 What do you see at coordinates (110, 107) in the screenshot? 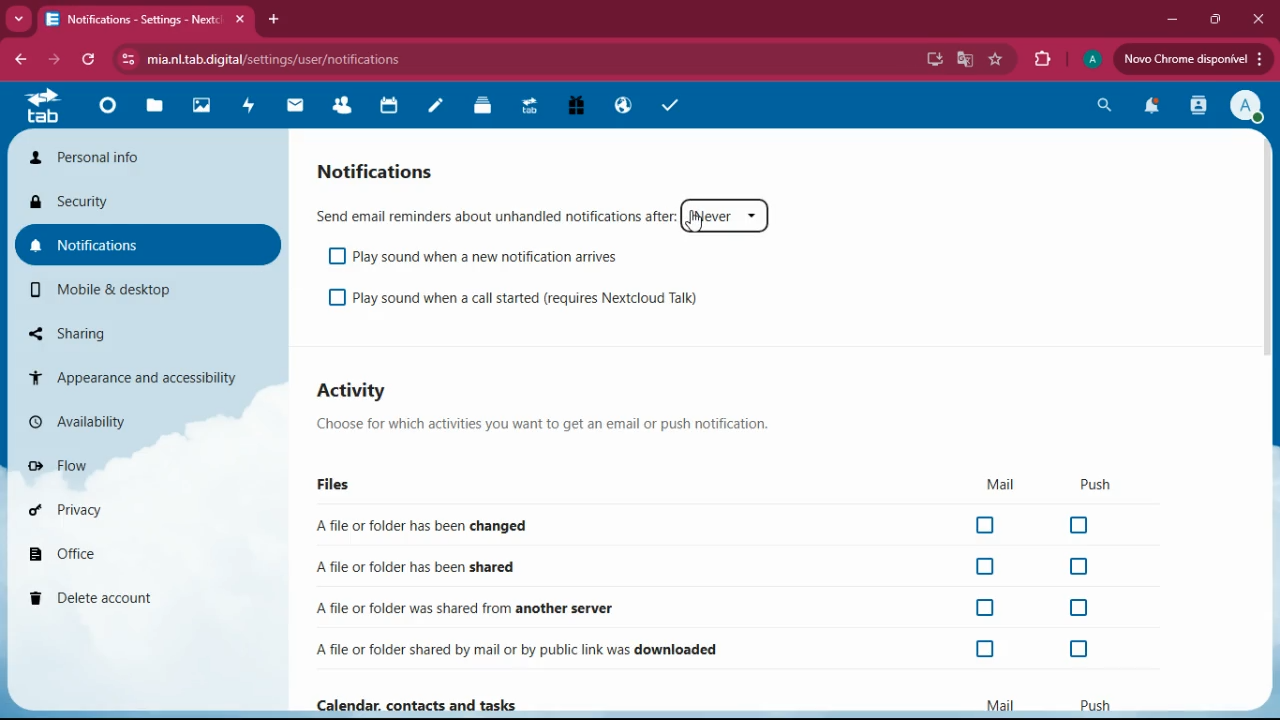
I see `home` at bounding box center [110, 107].